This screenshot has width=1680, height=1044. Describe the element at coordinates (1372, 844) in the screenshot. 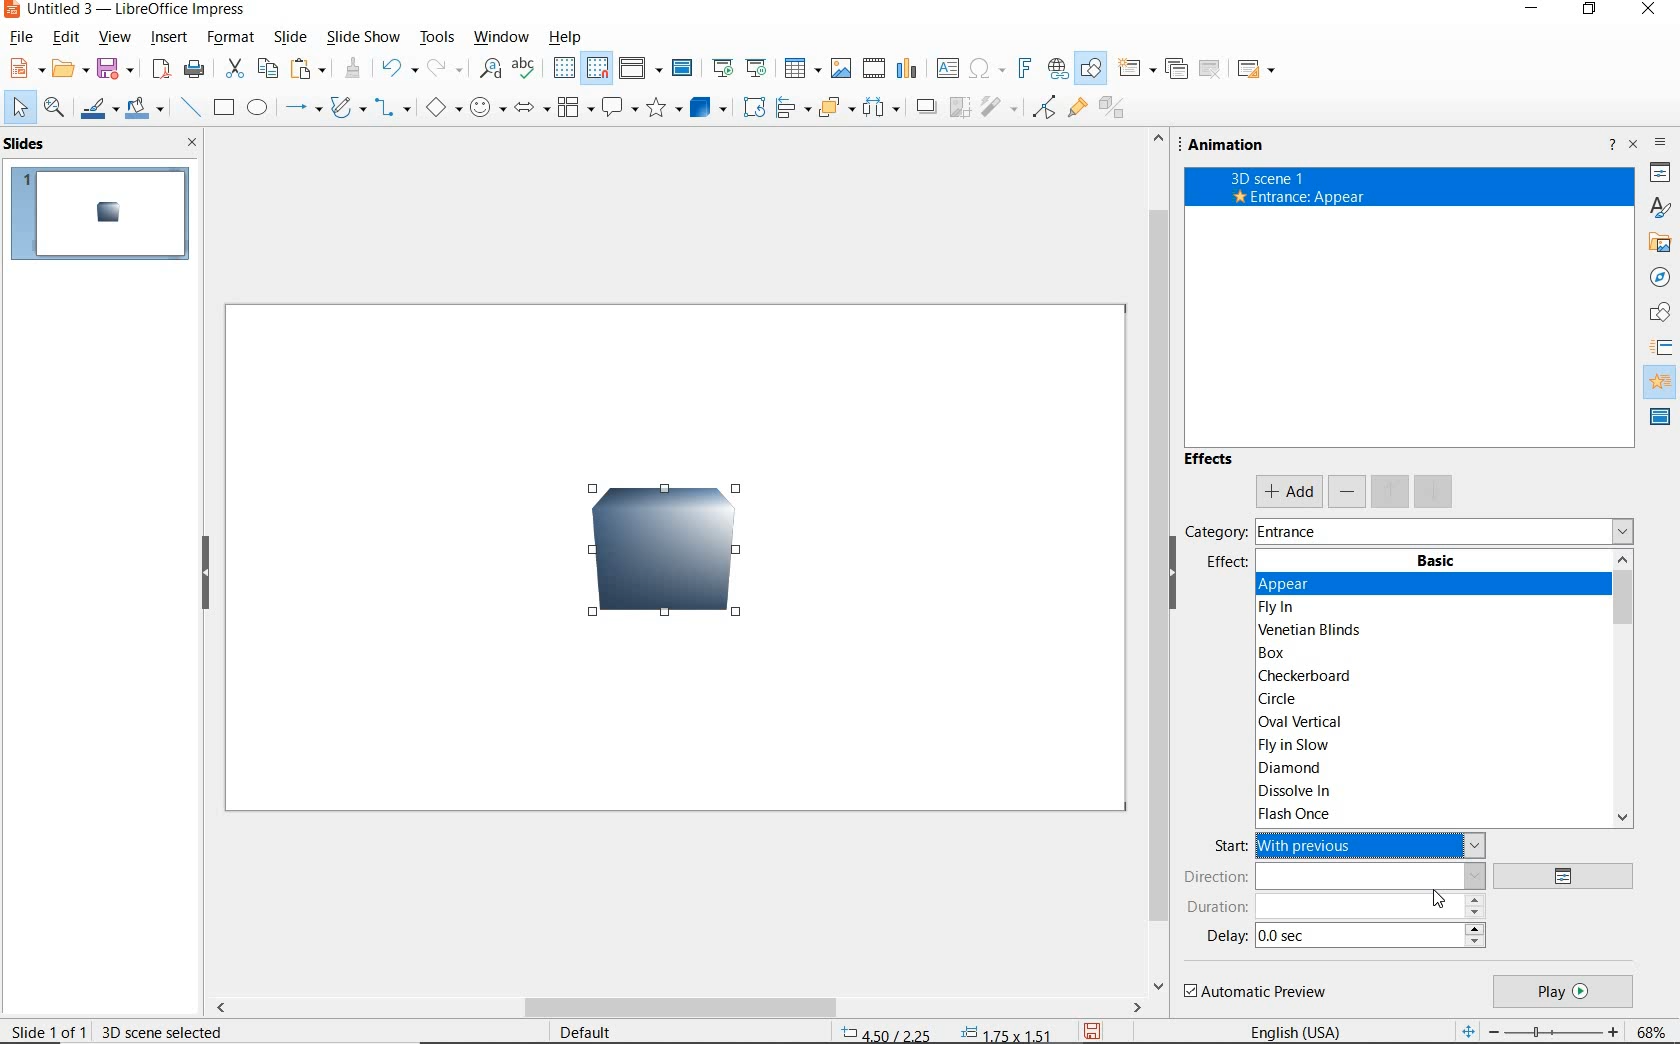

I see `WITH PREVIOUS` at that location.